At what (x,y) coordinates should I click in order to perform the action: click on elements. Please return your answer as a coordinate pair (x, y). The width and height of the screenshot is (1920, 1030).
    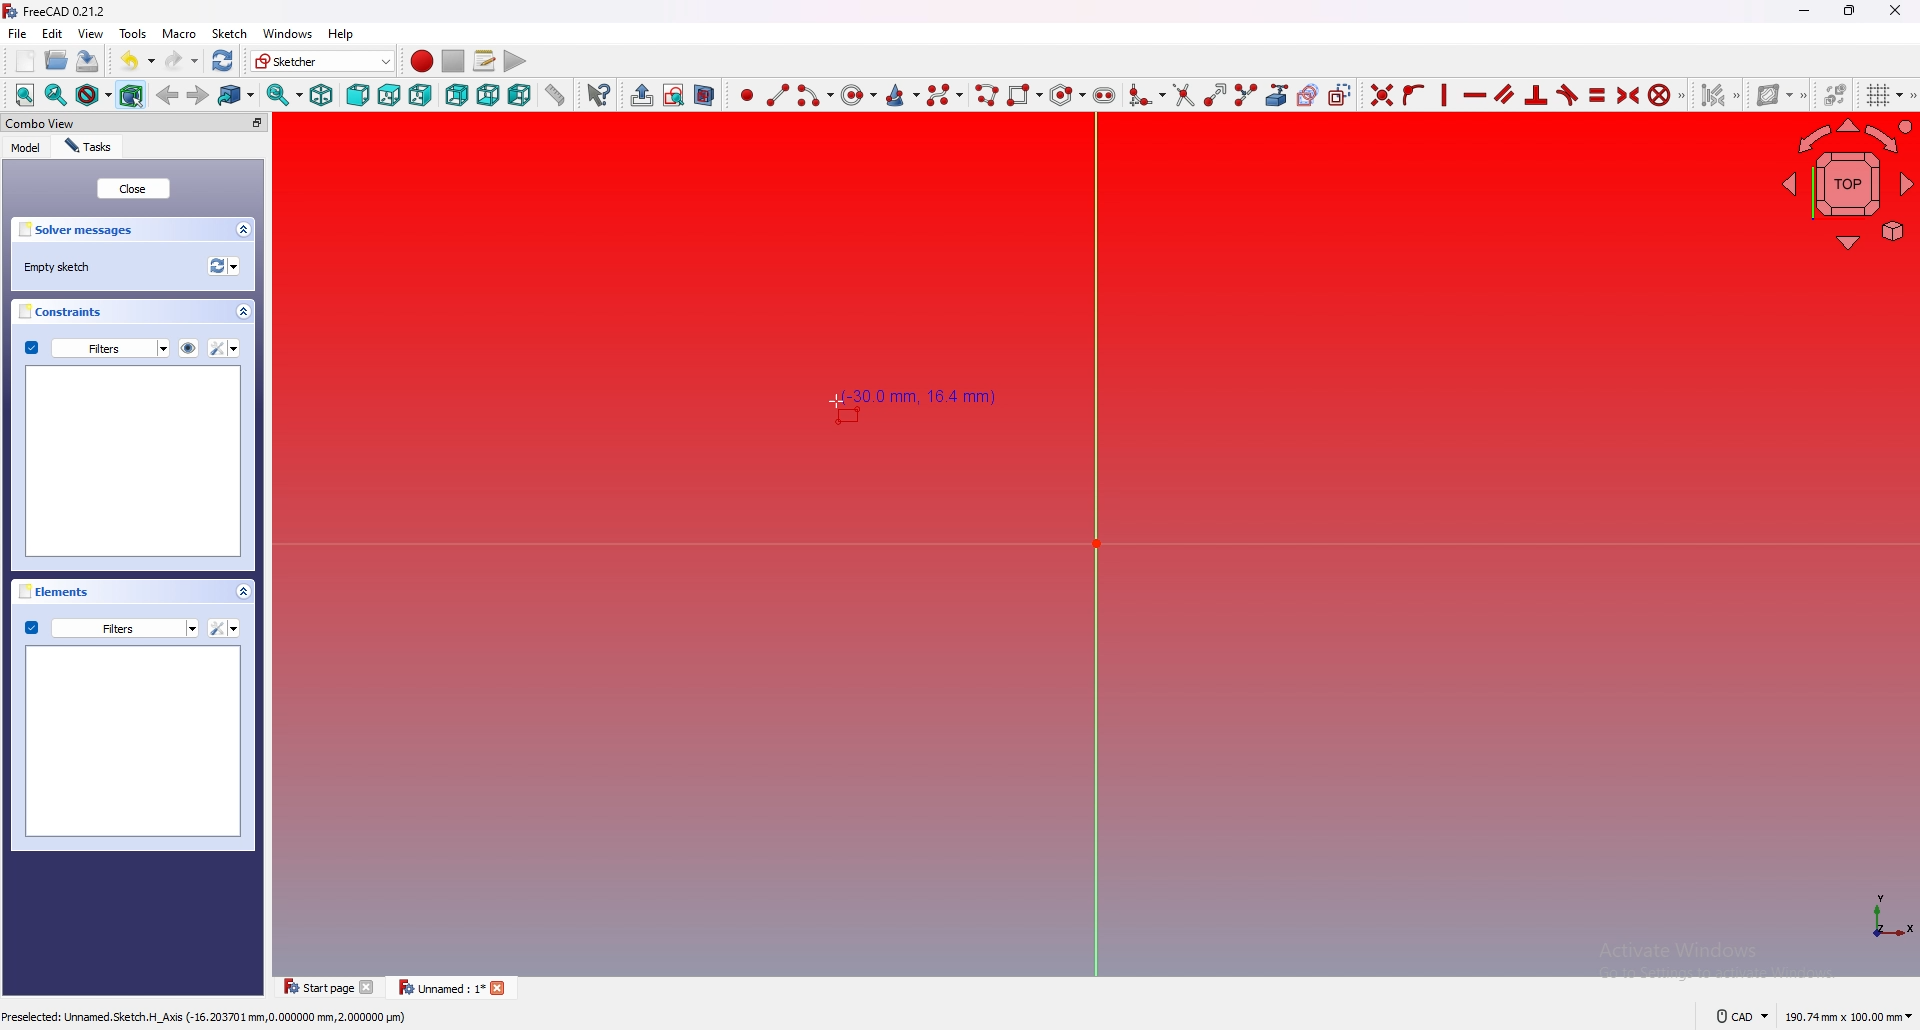
    Looking at the image, I should click on (50, 591).